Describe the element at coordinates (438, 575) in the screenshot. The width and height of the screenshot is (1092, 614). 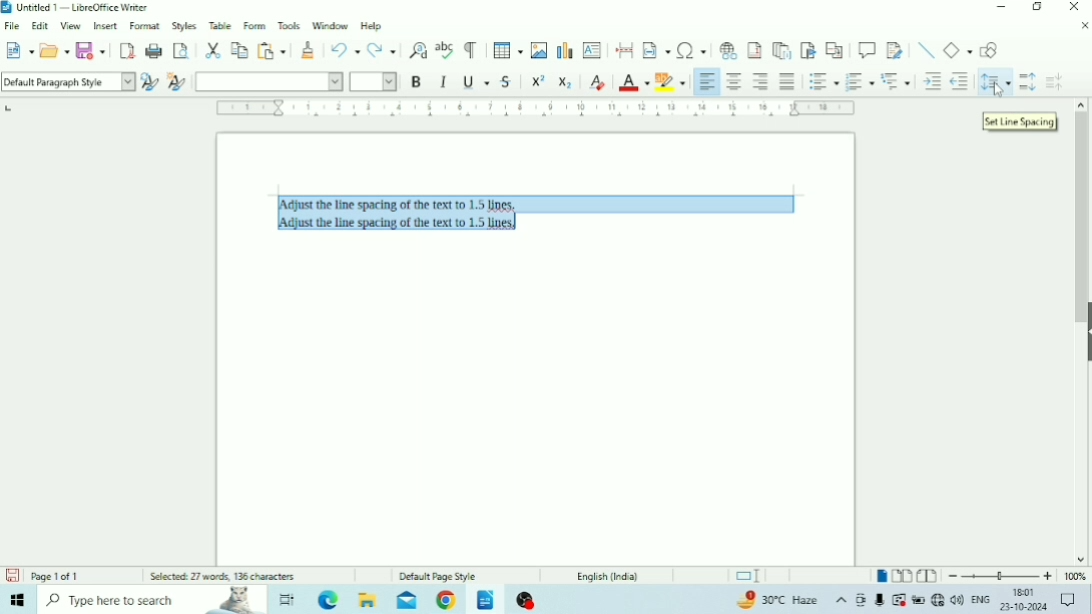
I see `Default Page Style` at that location.